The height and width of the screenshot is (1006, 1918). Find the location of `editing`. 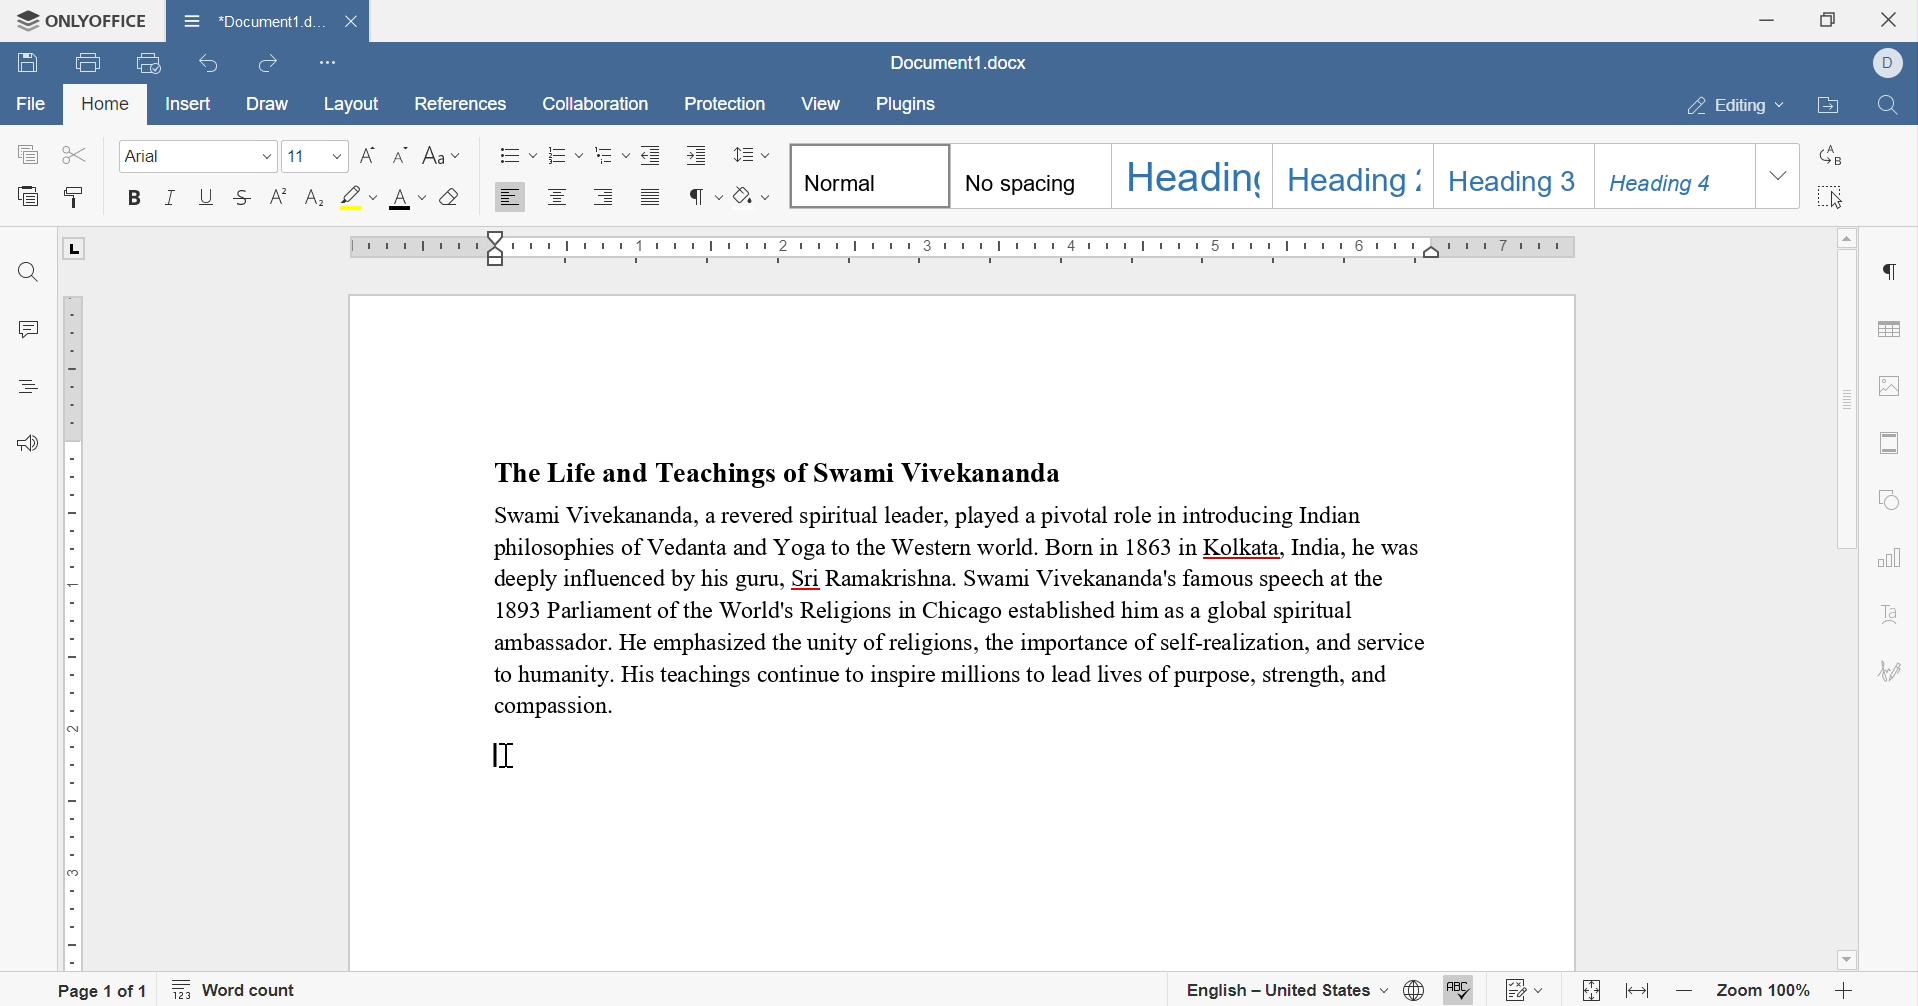

editing is located at coordinates (1738, 108).